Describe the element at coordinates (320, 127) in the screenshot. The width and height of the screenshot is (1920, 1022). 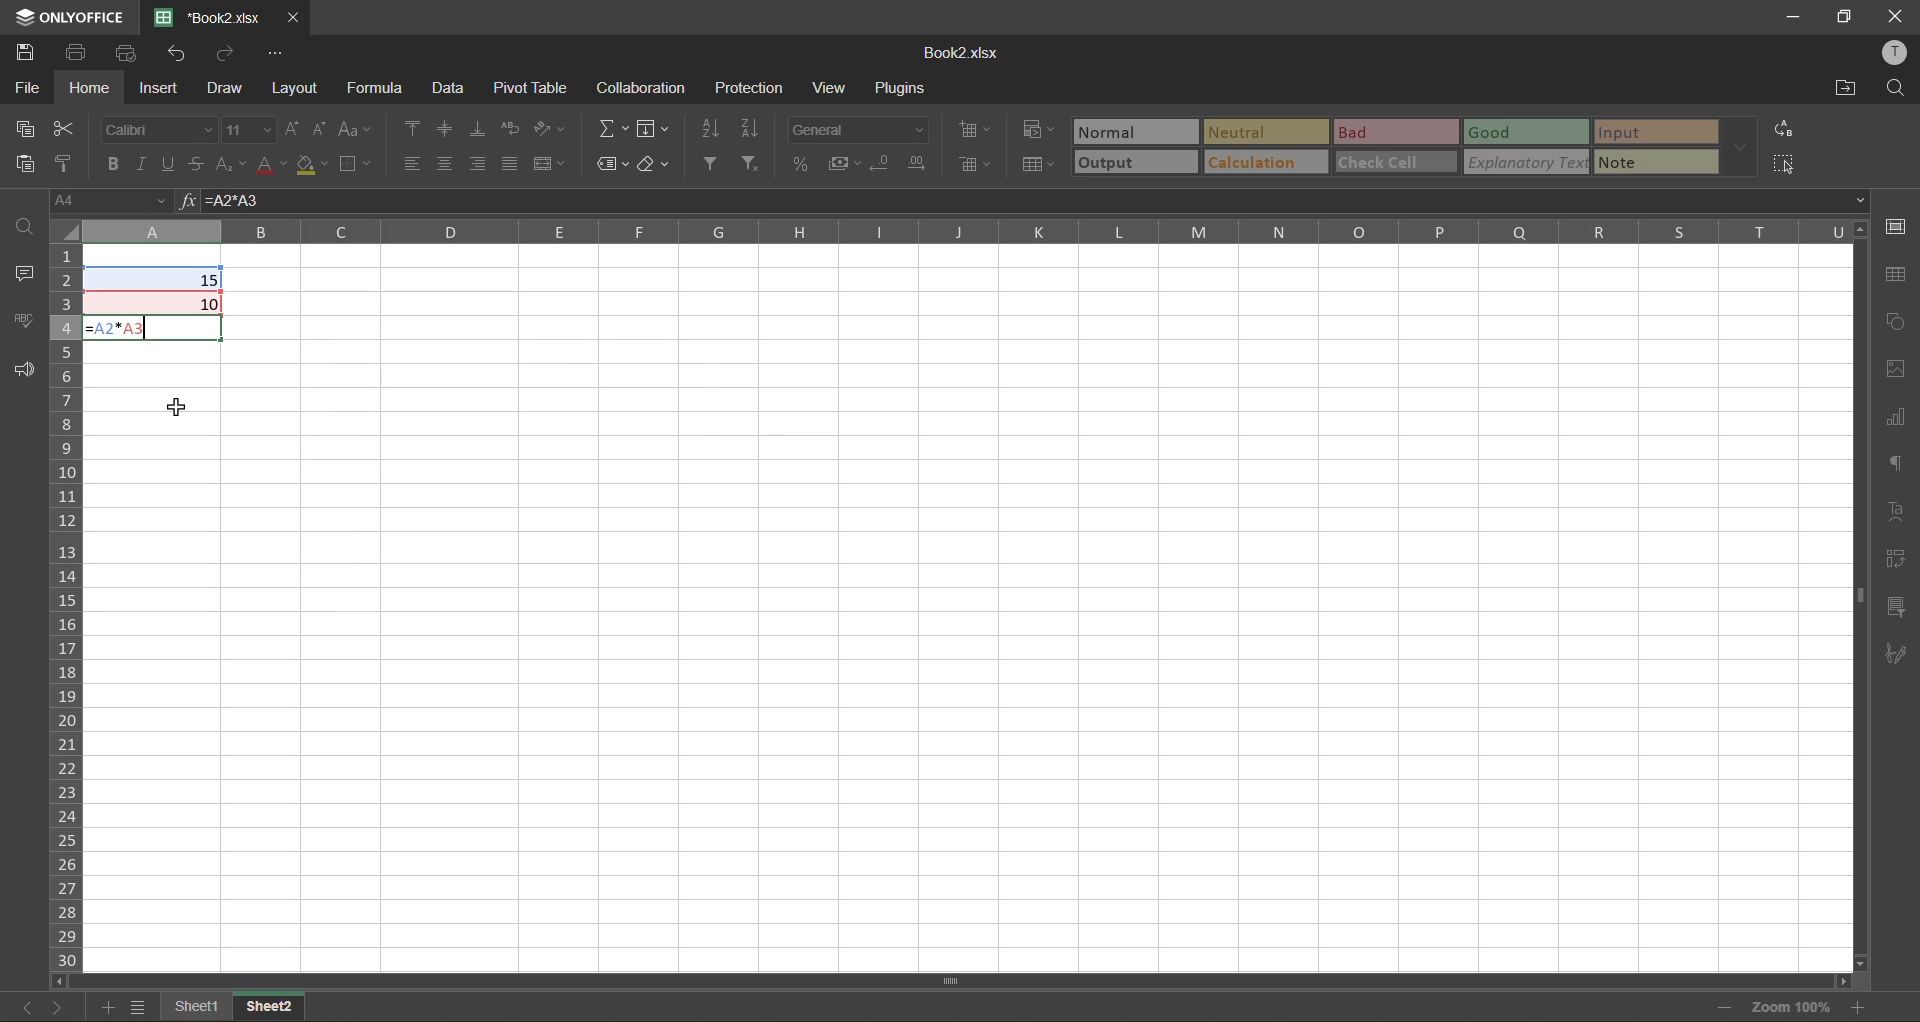
I see `decrement size` at that location.